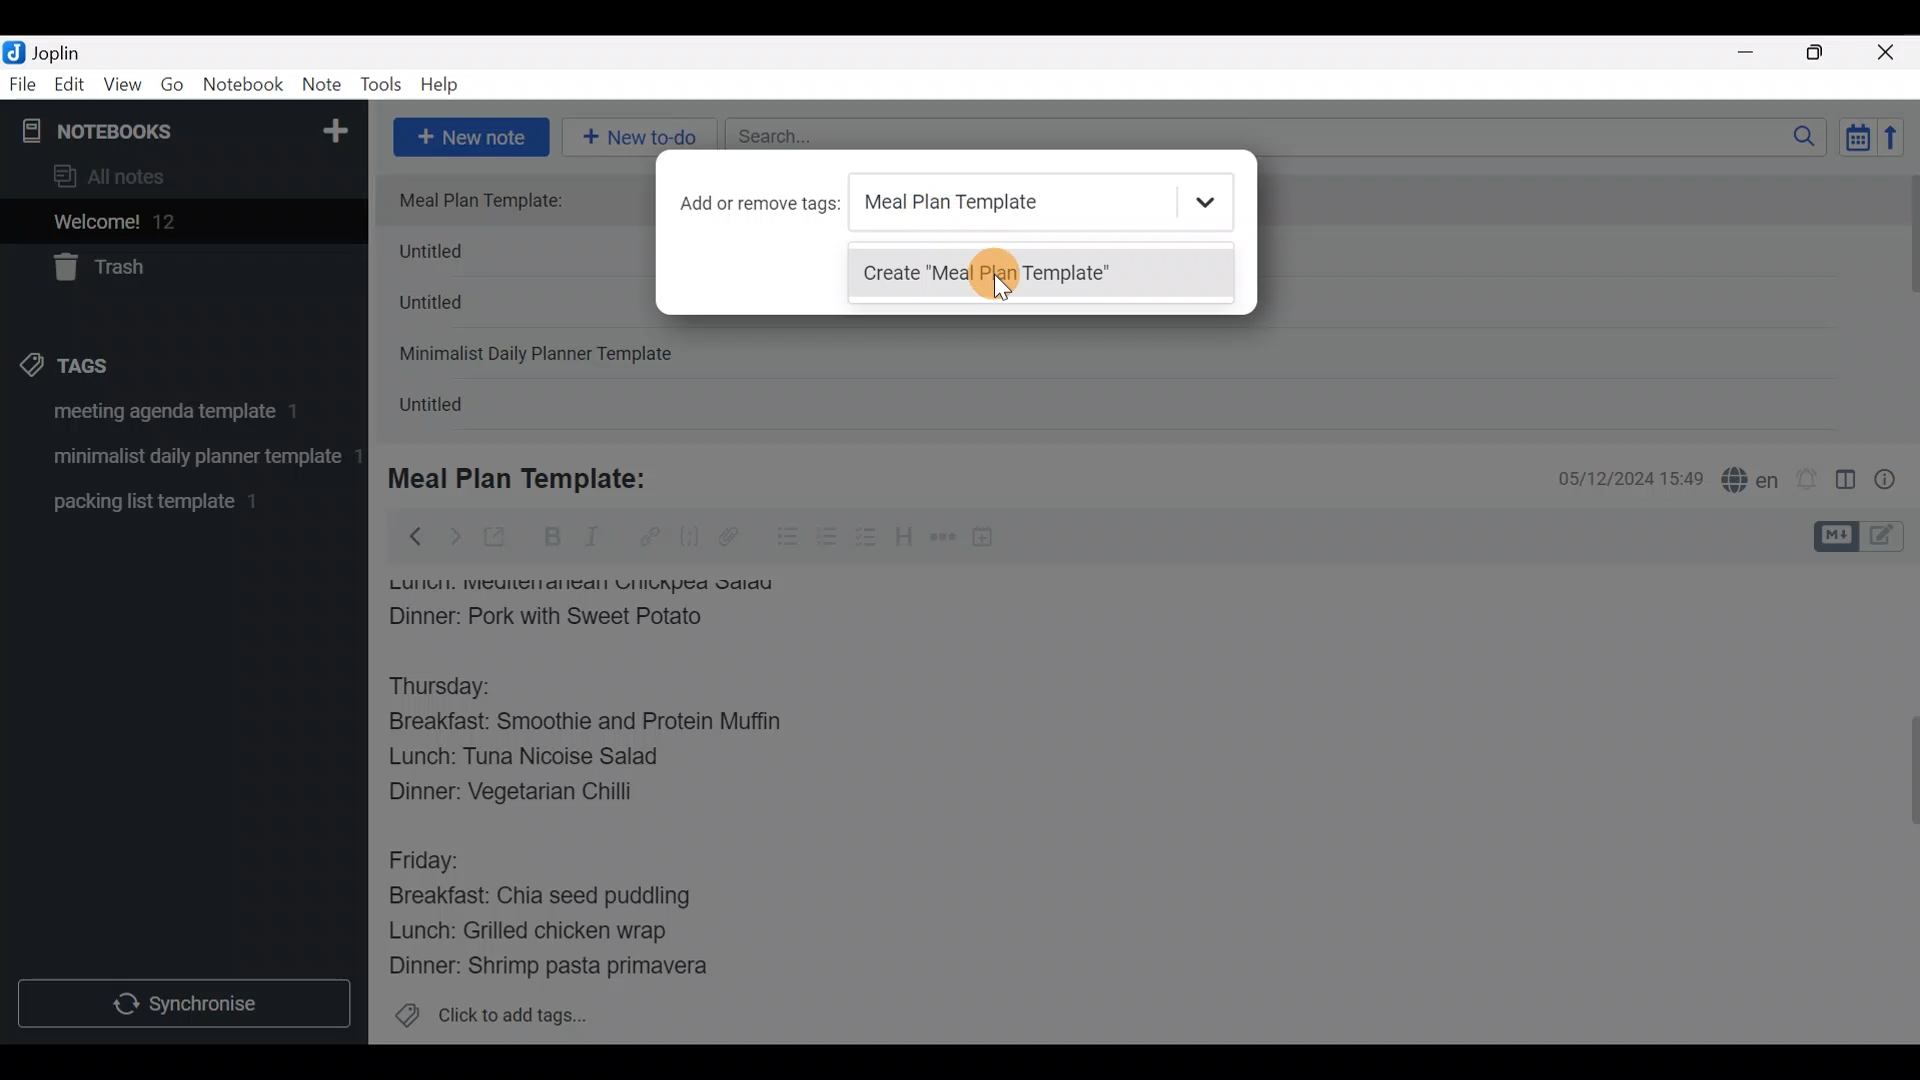  Describe the element at coordinates (493, 201) in the screenshot. I see `Meal Plan Template:` at that location.